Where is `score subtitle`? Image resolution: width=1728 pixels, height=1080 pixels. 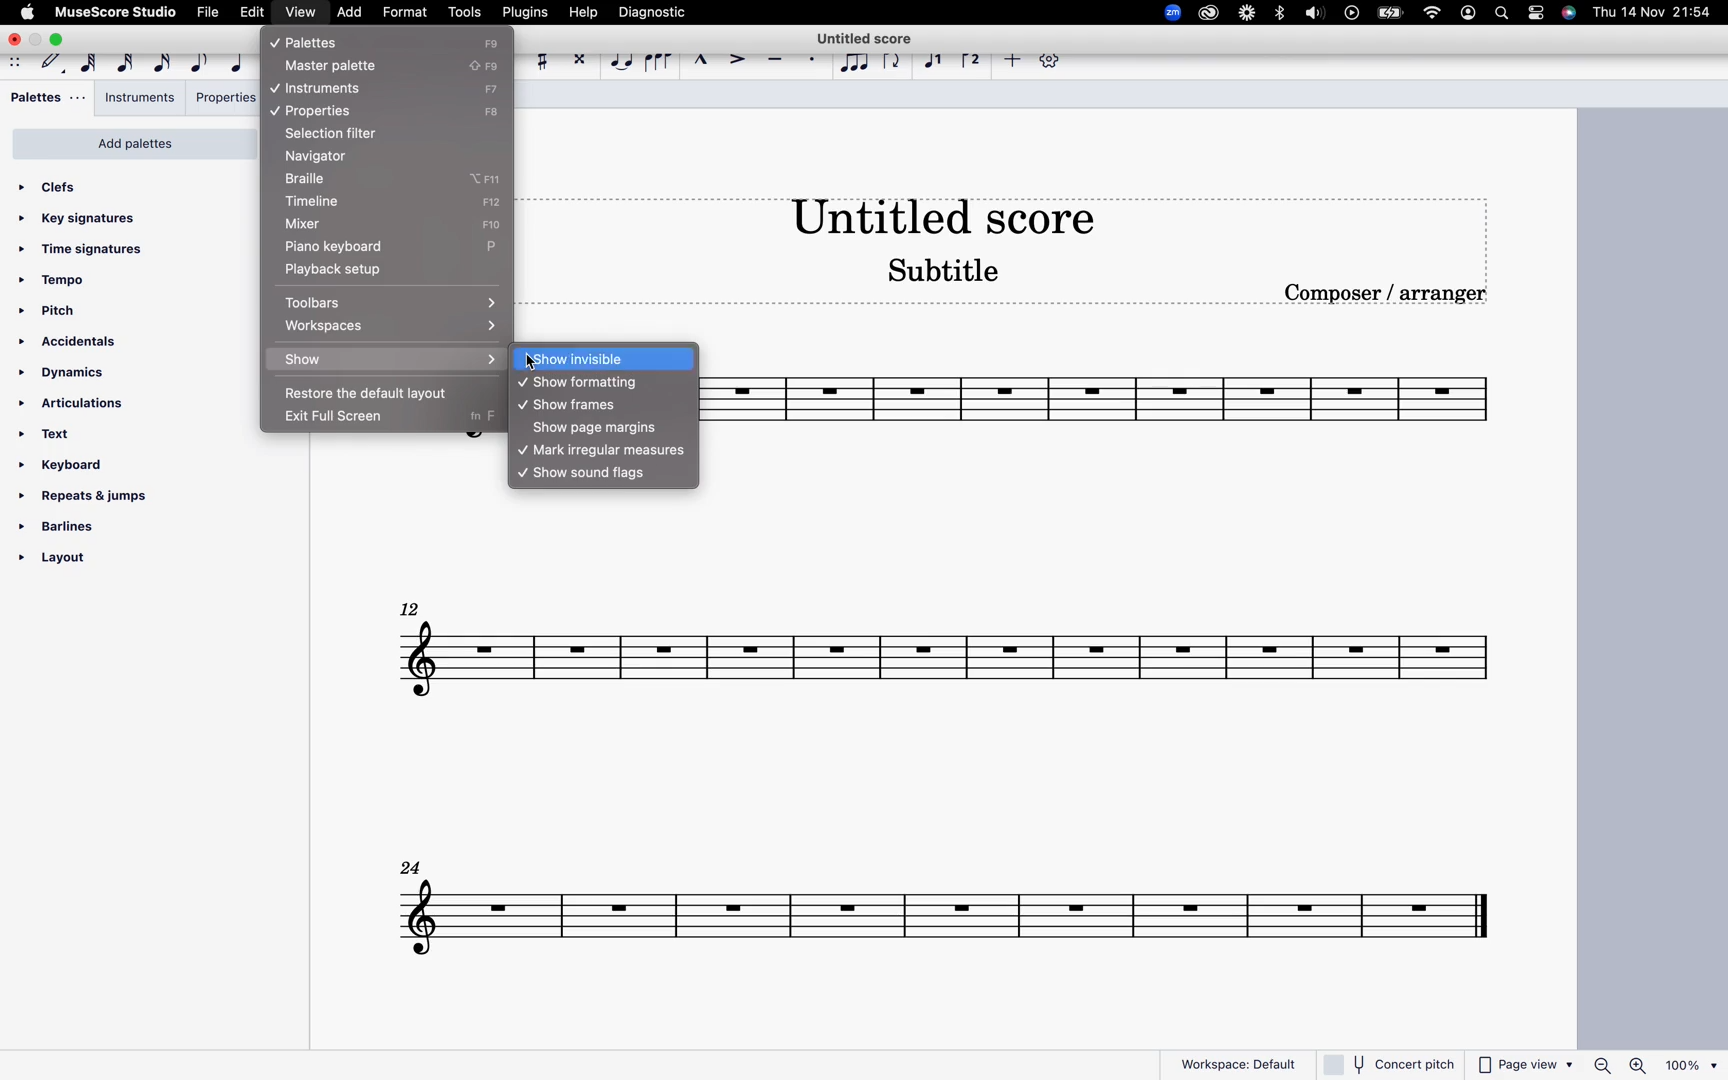
score subtitle is located at coordinates (938, 272).